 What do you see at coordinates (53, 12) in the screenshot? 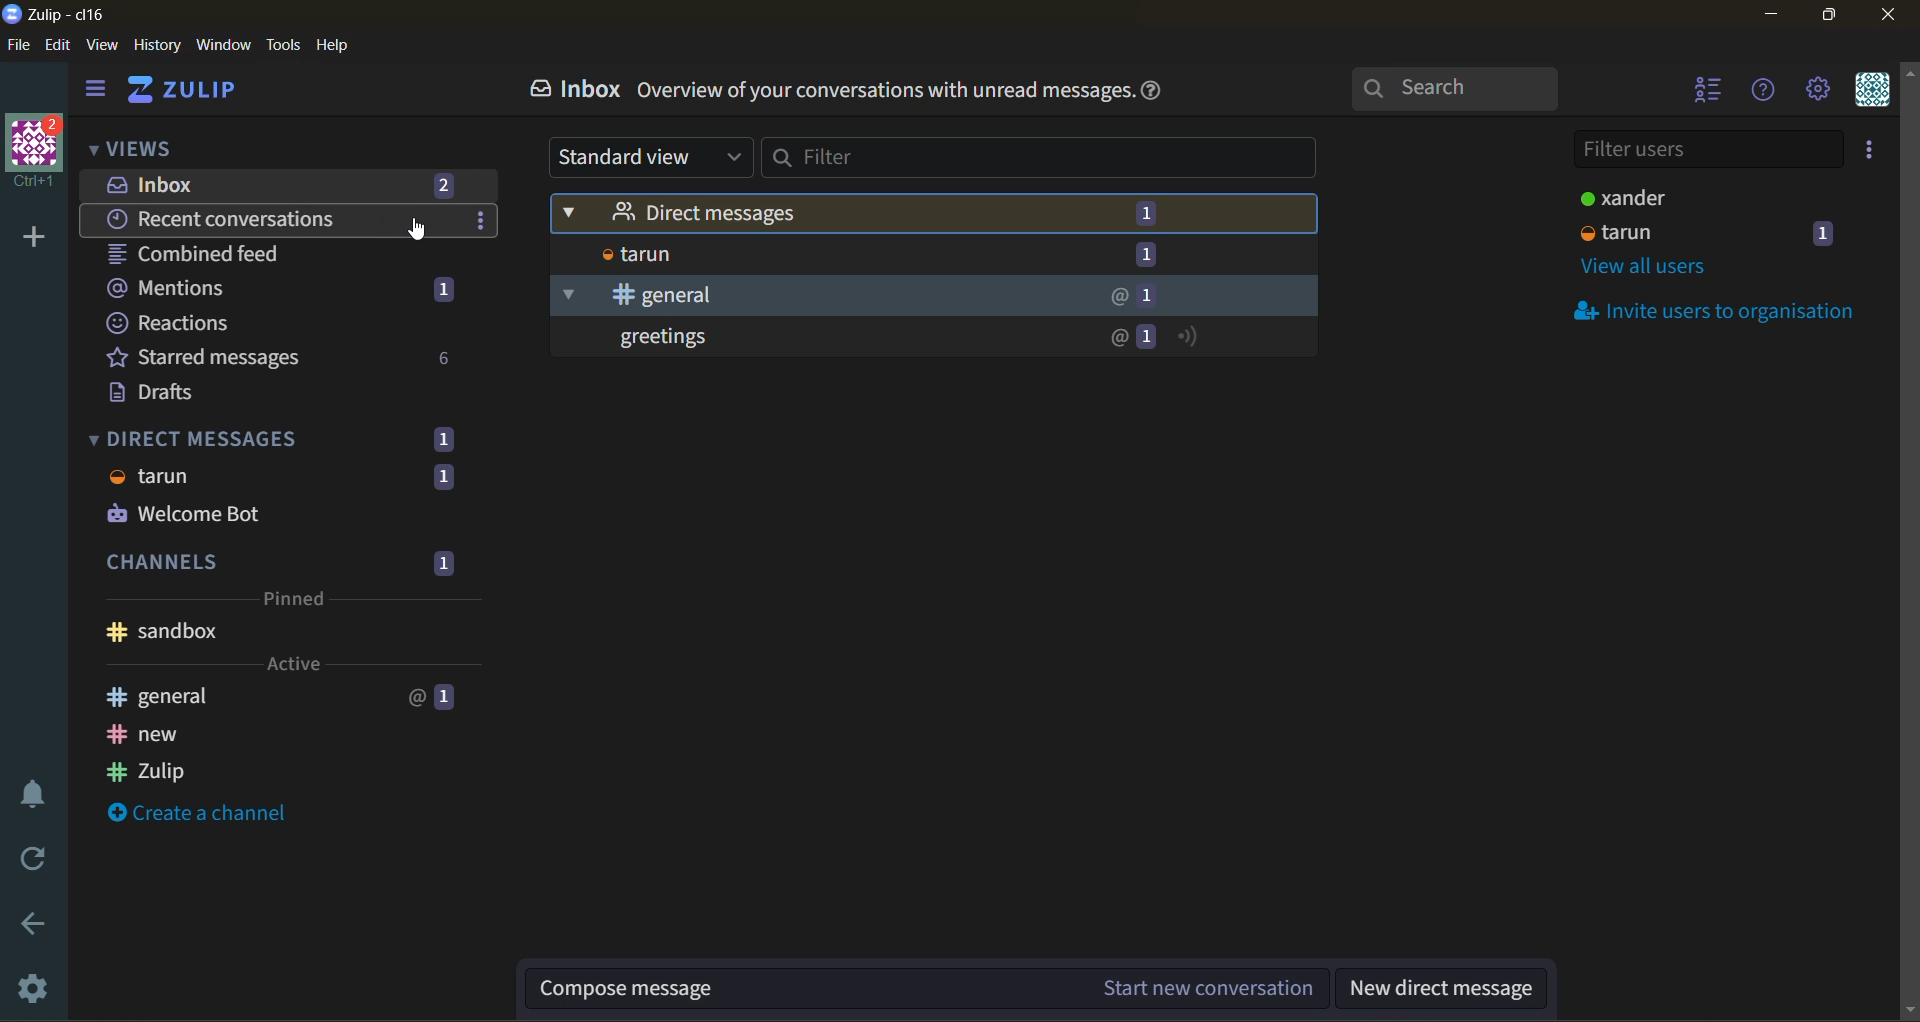
I see `app name and organisation name` at bounding box center [53, 12].